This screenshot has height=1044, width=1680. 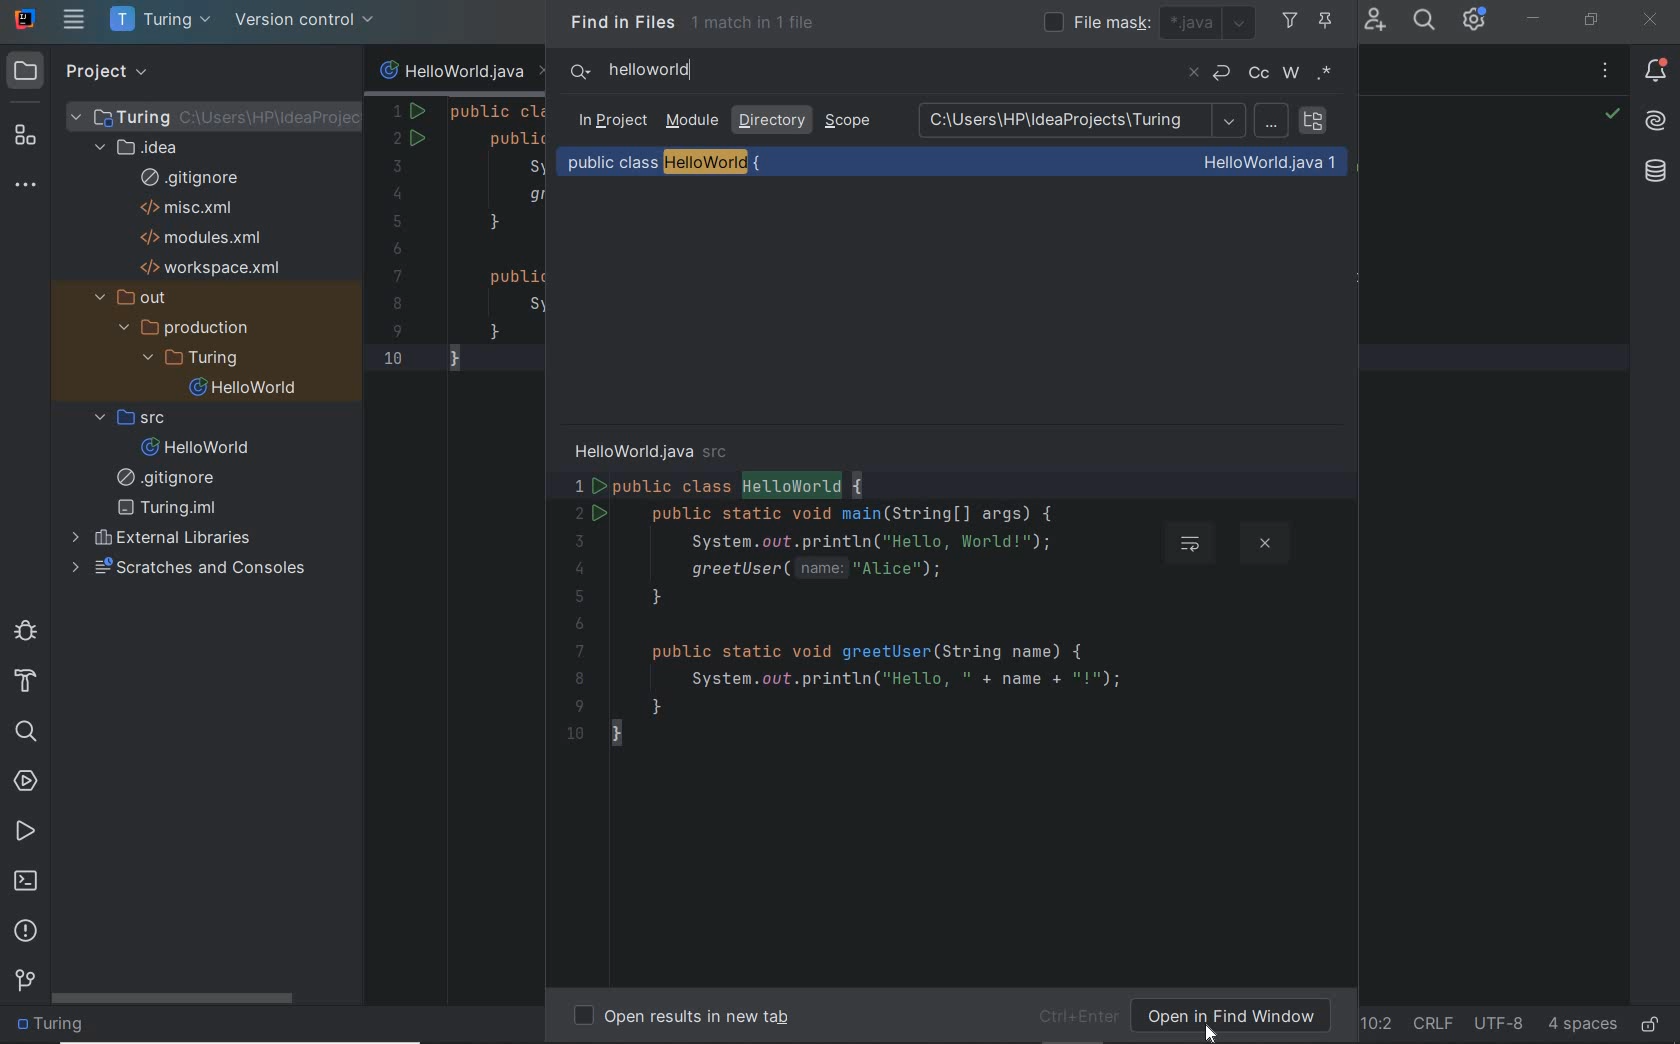 I want to click on run, so click(x=25, y=831).